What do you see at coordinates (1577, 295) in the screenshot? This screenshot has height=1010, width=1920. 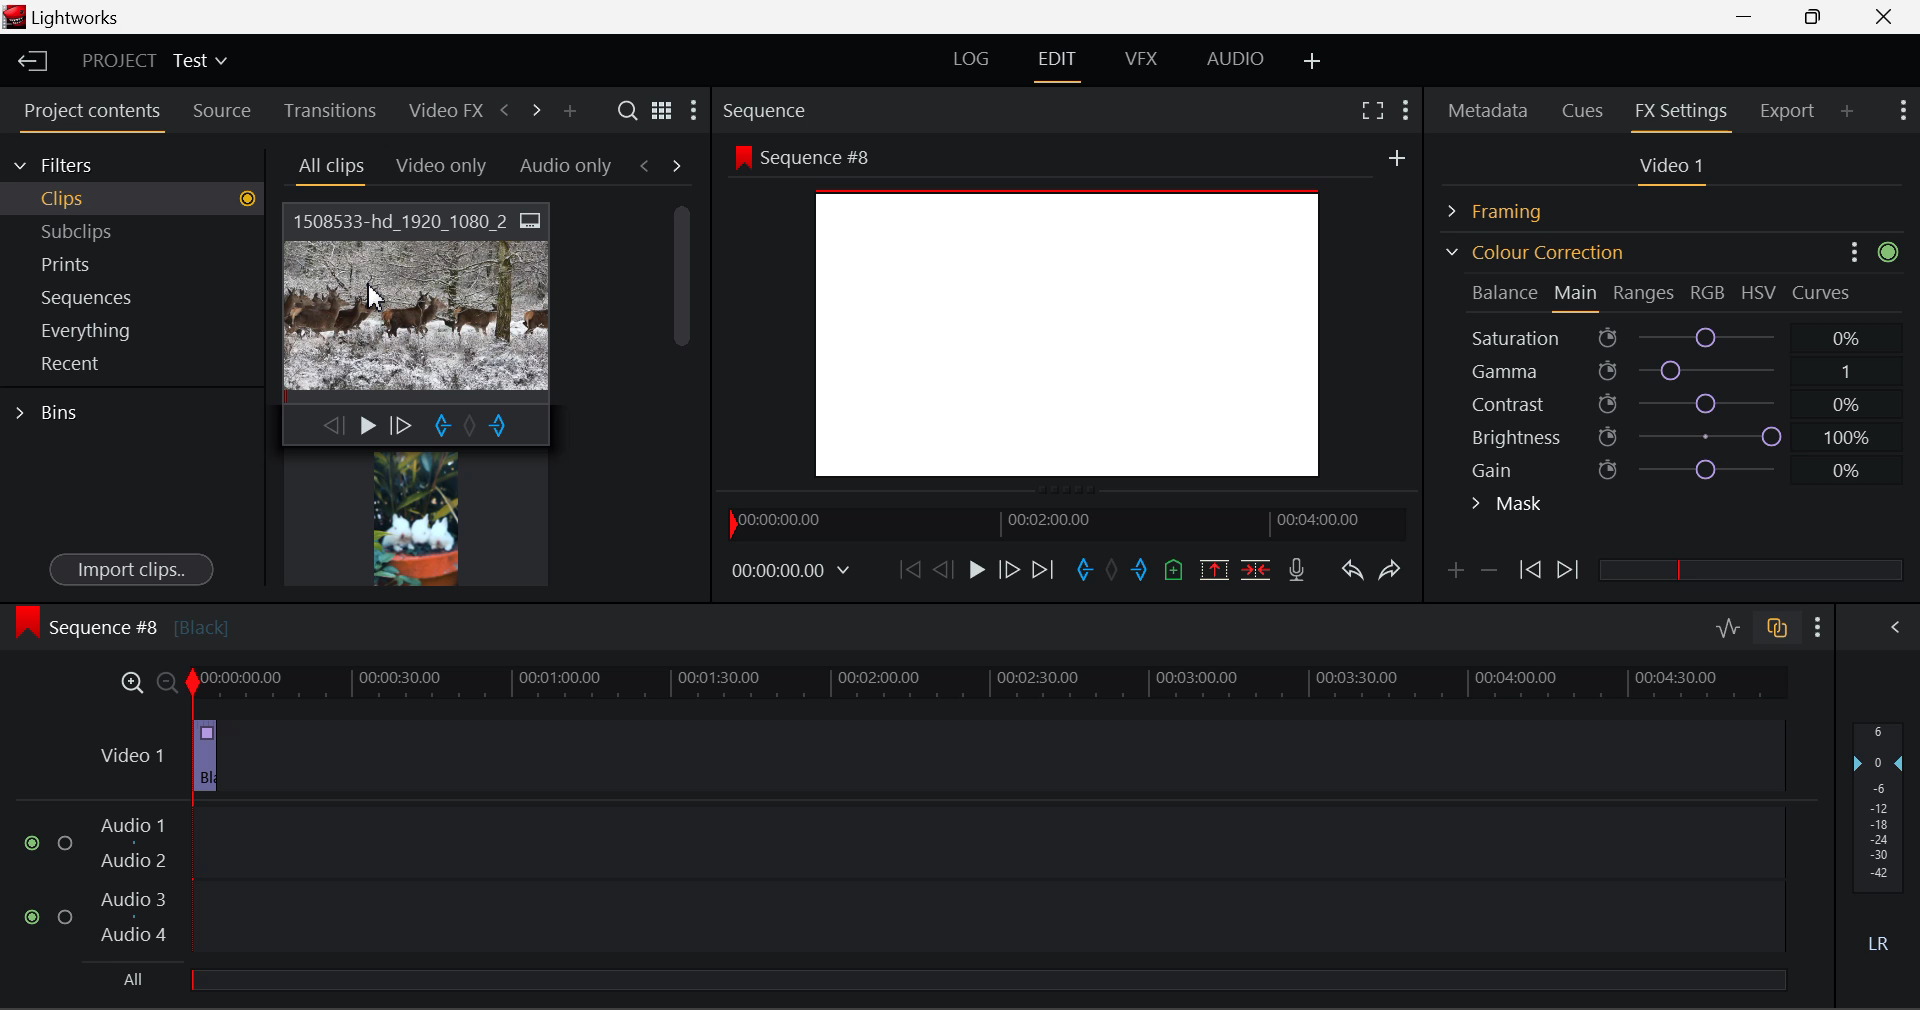 I see `Main Tab Open` at bounding box center [1577, 295].